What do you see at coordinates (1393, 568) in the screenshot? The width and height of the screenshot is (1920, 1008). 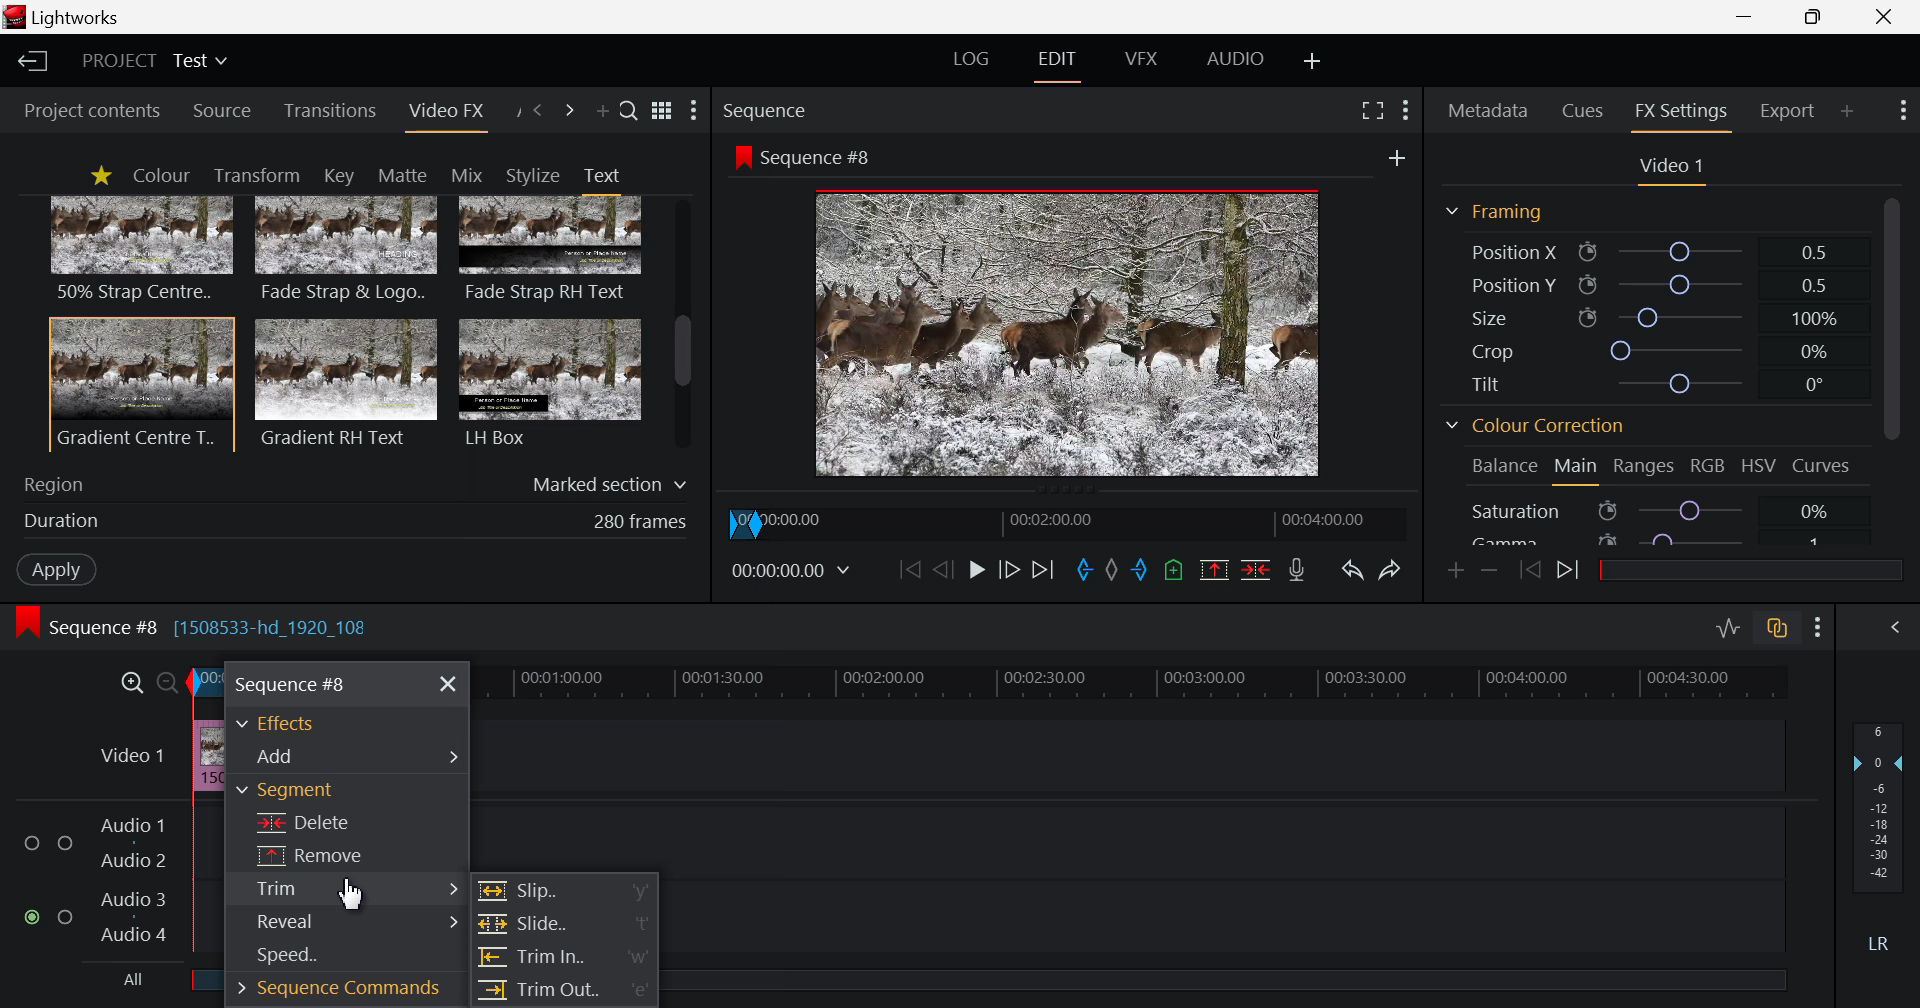 I see `Redo` at bounding box center [1393, 568].